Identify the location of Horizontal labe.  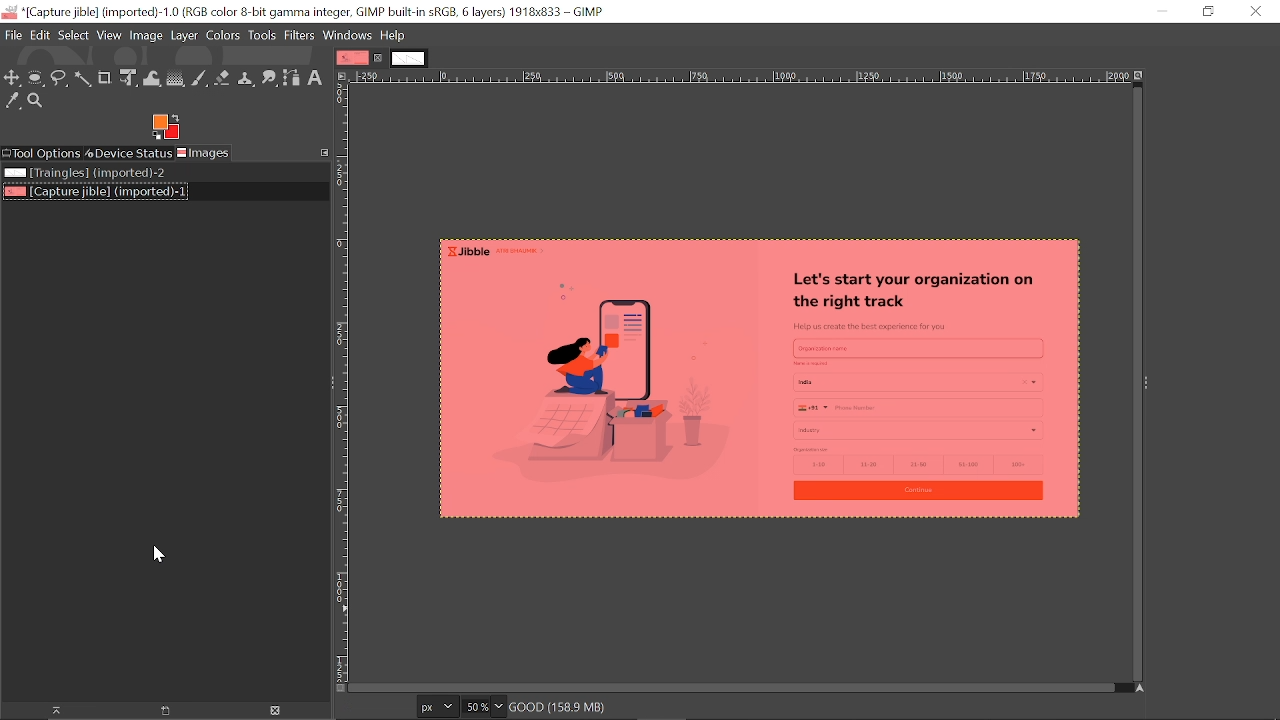
(739, 76).